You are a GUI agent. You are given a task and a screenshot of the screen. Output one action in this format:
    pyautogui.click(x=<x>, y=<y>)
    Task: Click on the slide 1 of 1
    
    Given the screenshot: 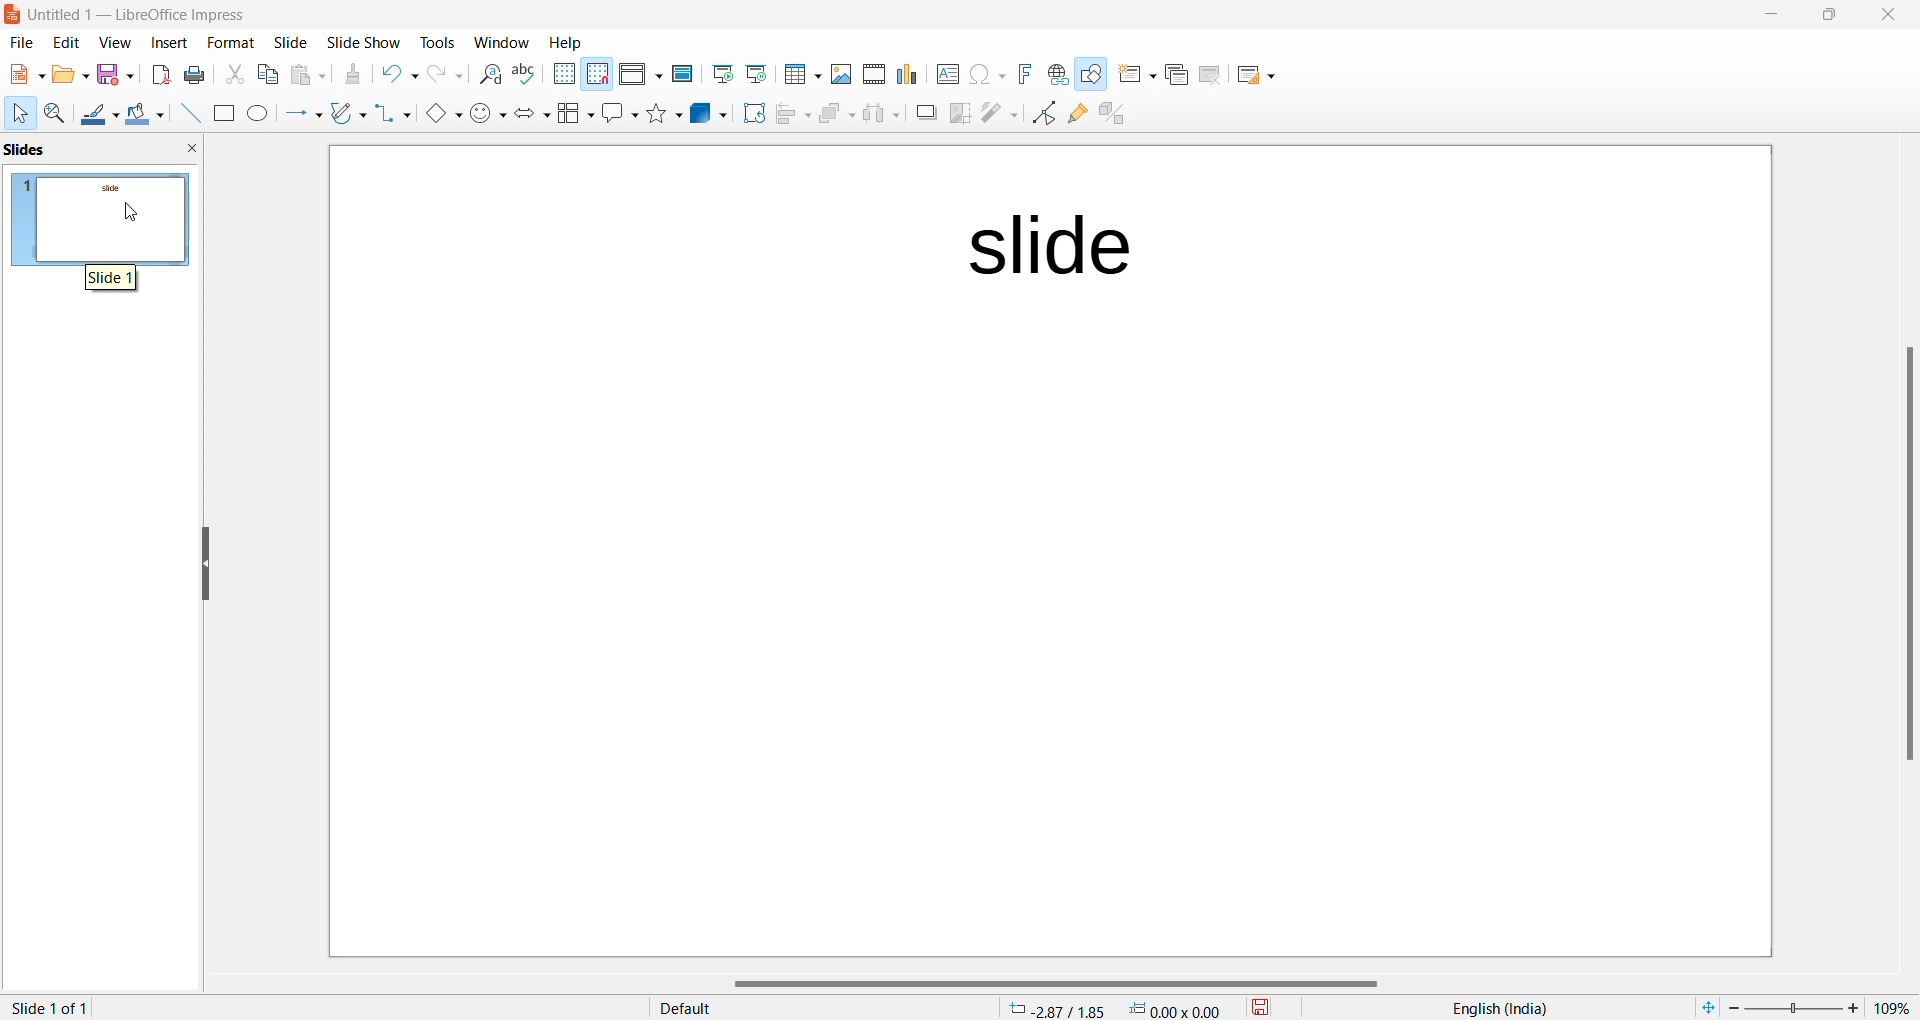 What is the action you would take?
    pyautogui.click(x=61, y=1005)
    